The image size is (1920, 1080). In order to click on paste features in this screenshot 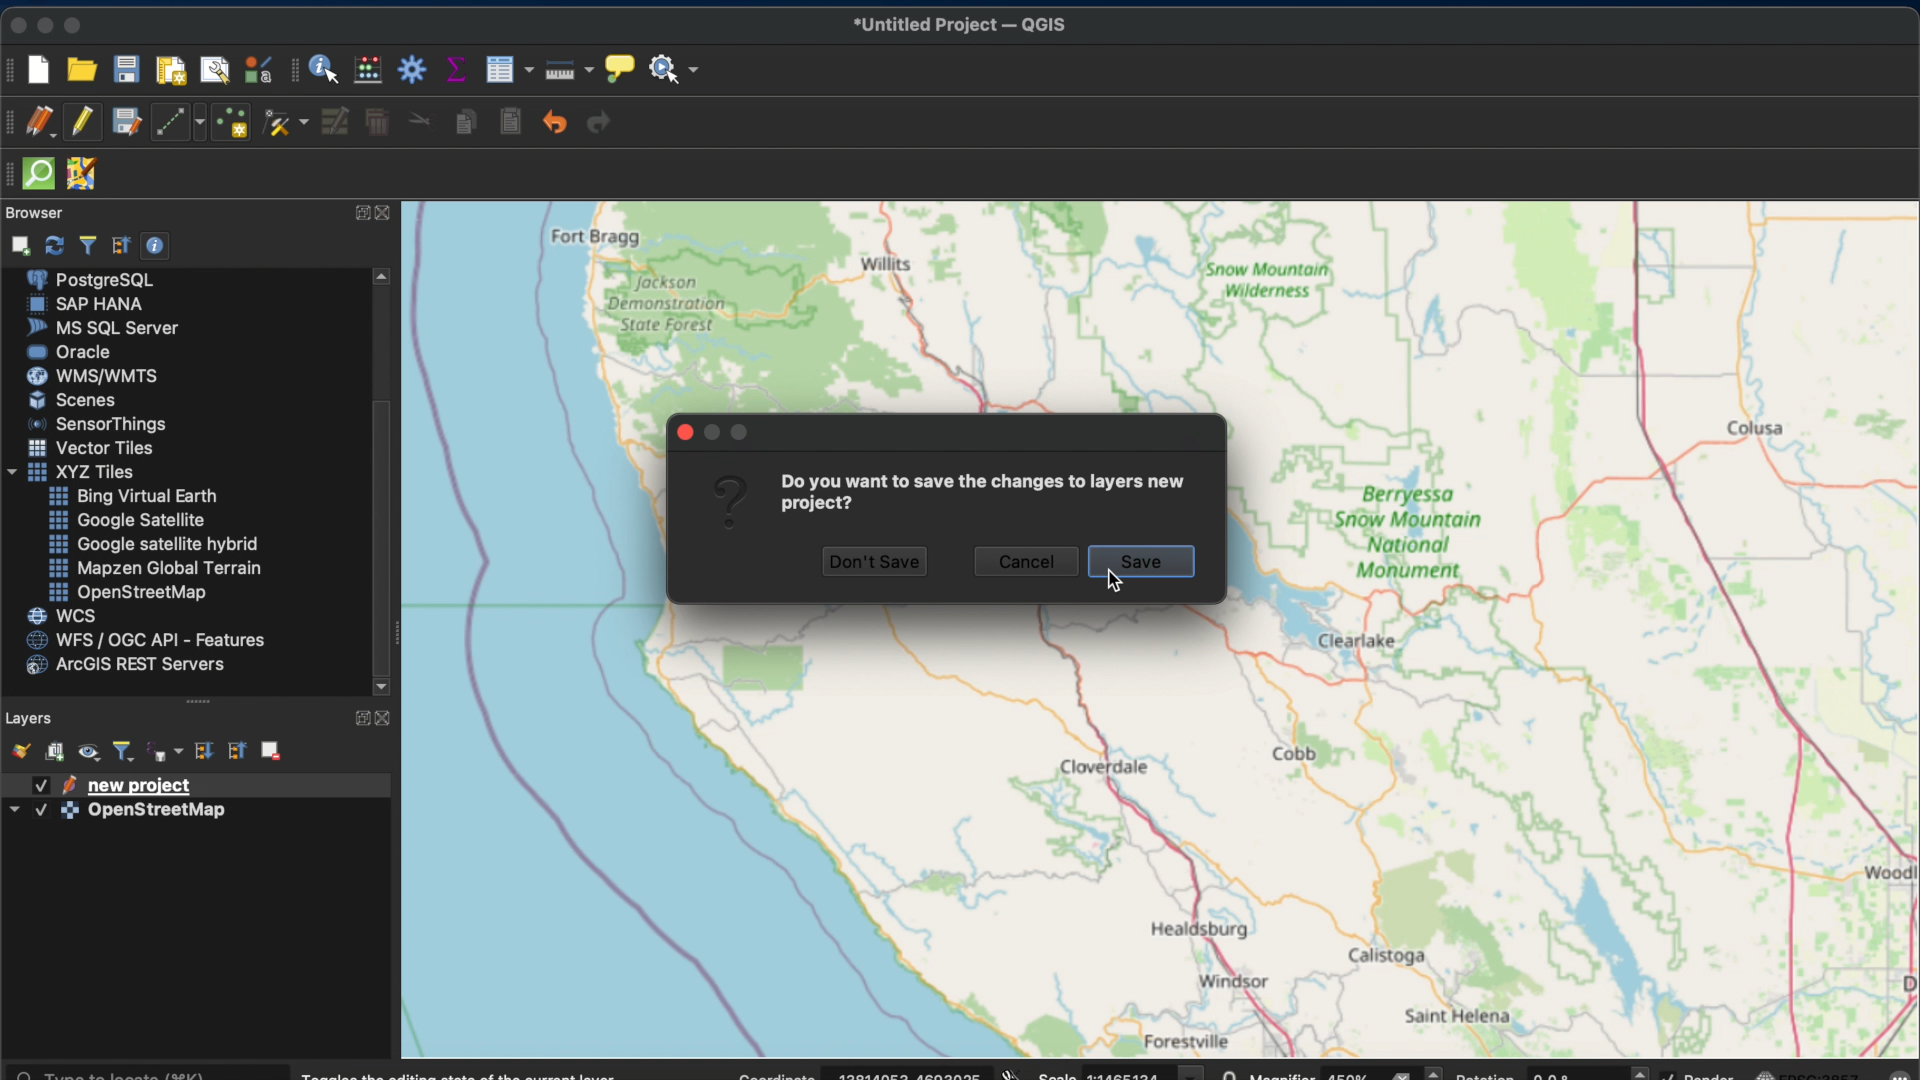, I will do `click(513, 122)`.